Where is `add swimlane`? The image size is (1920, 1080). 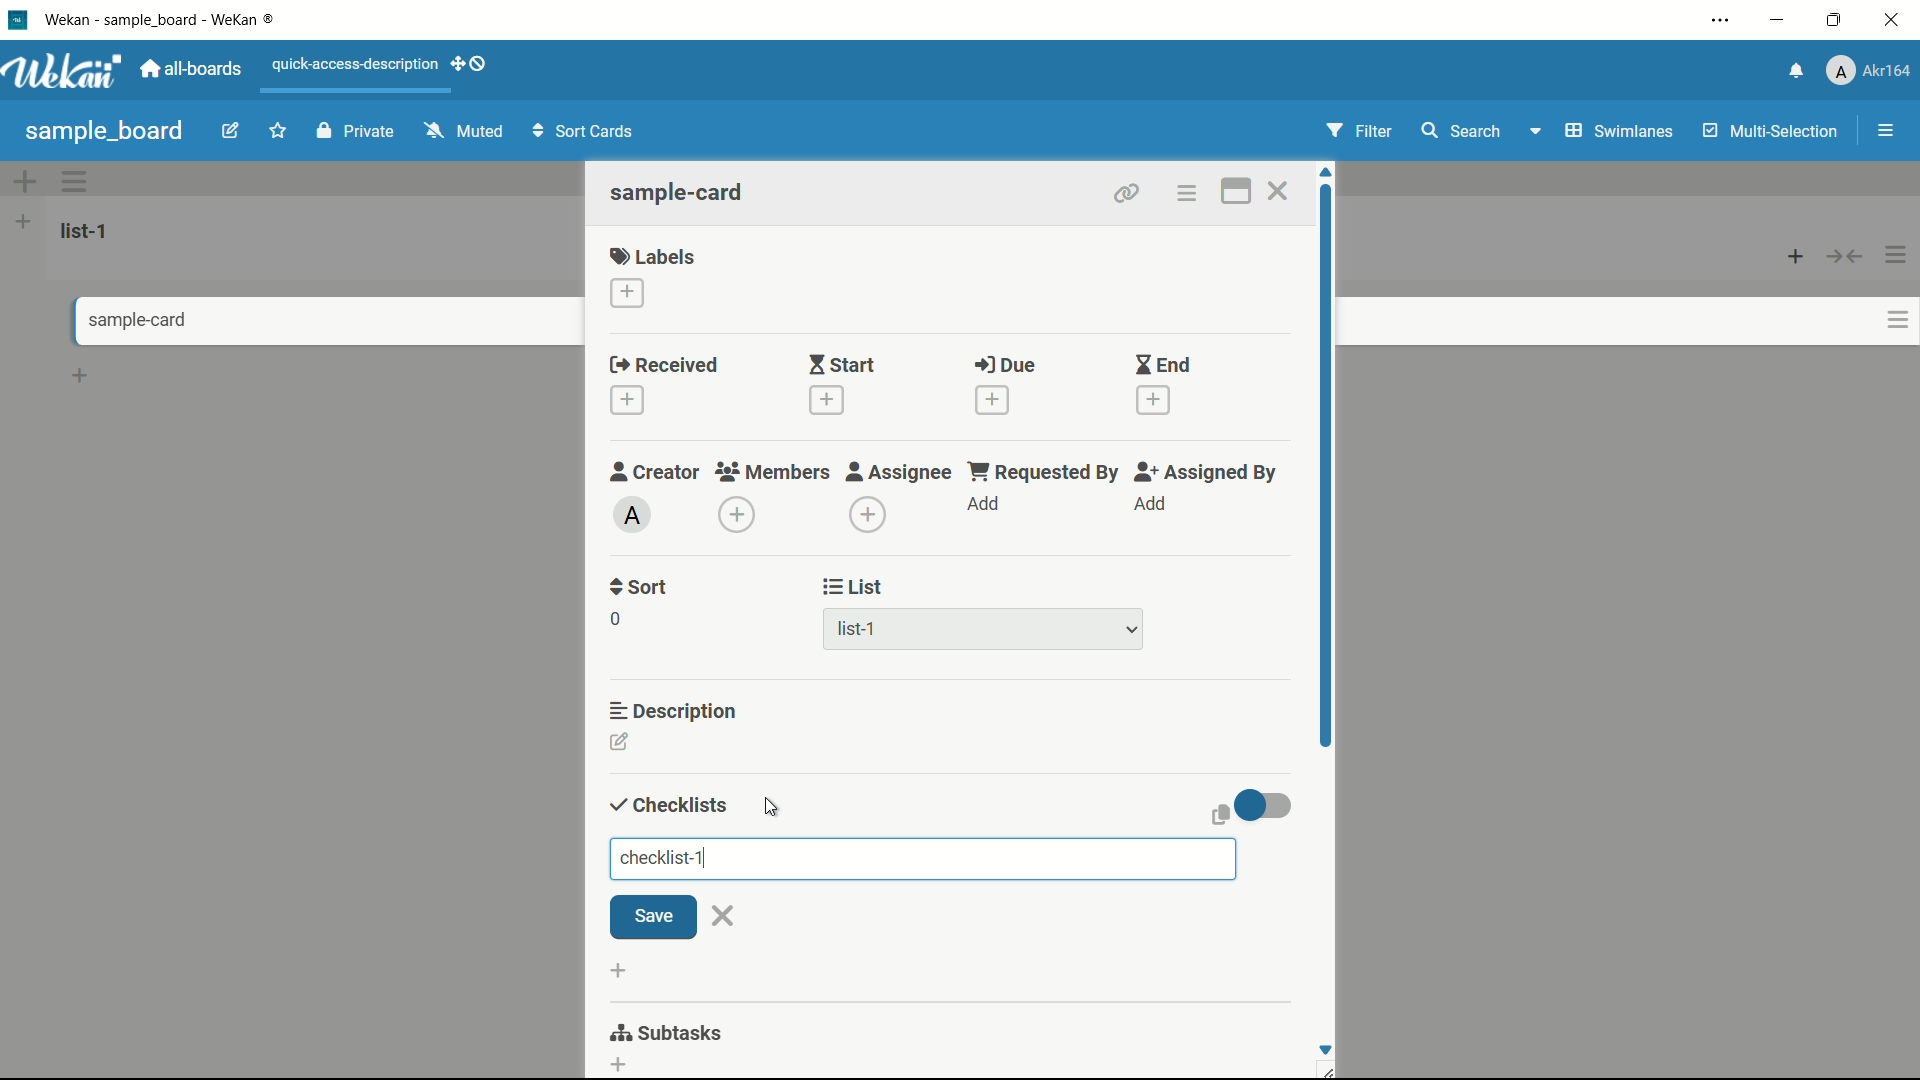 add swimlane is located at coordinates (23, 181).